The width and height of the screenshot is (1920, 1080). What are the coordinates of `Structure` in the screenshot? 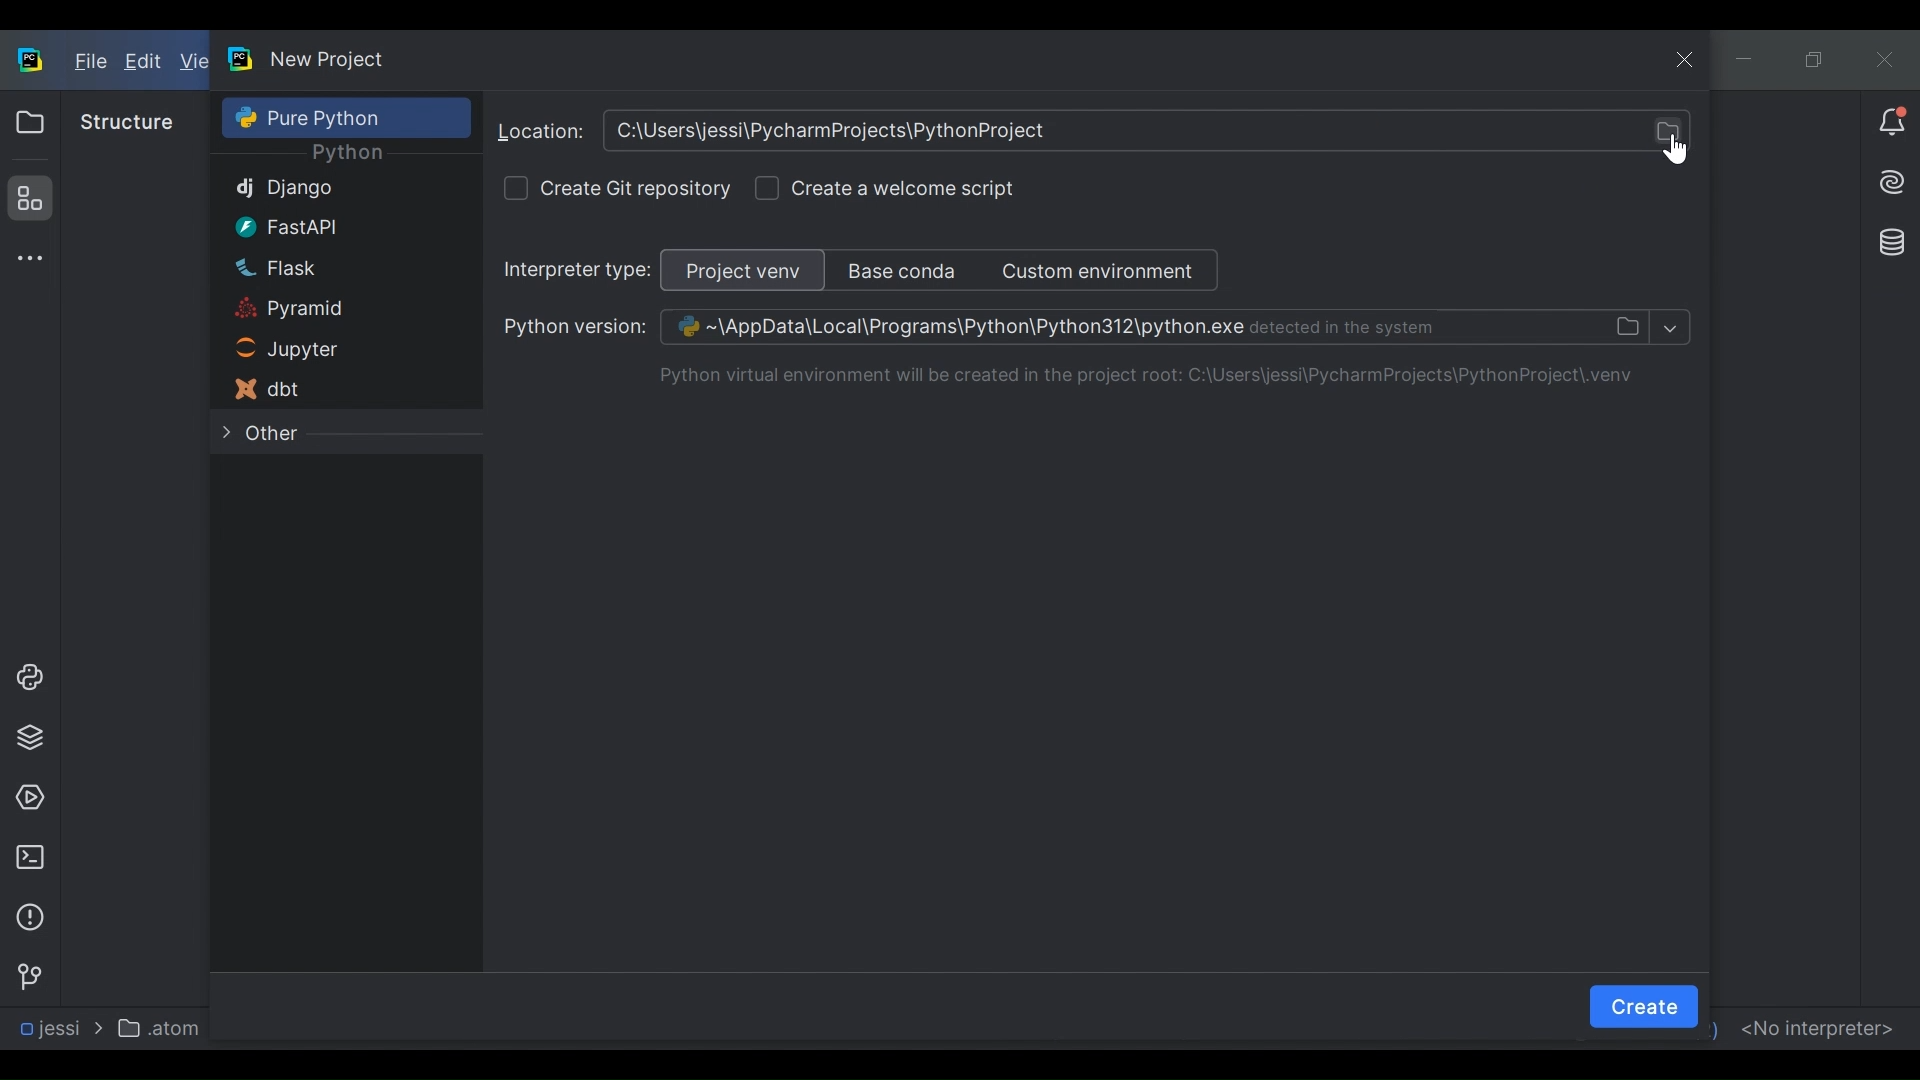 It's located at (26, 198).